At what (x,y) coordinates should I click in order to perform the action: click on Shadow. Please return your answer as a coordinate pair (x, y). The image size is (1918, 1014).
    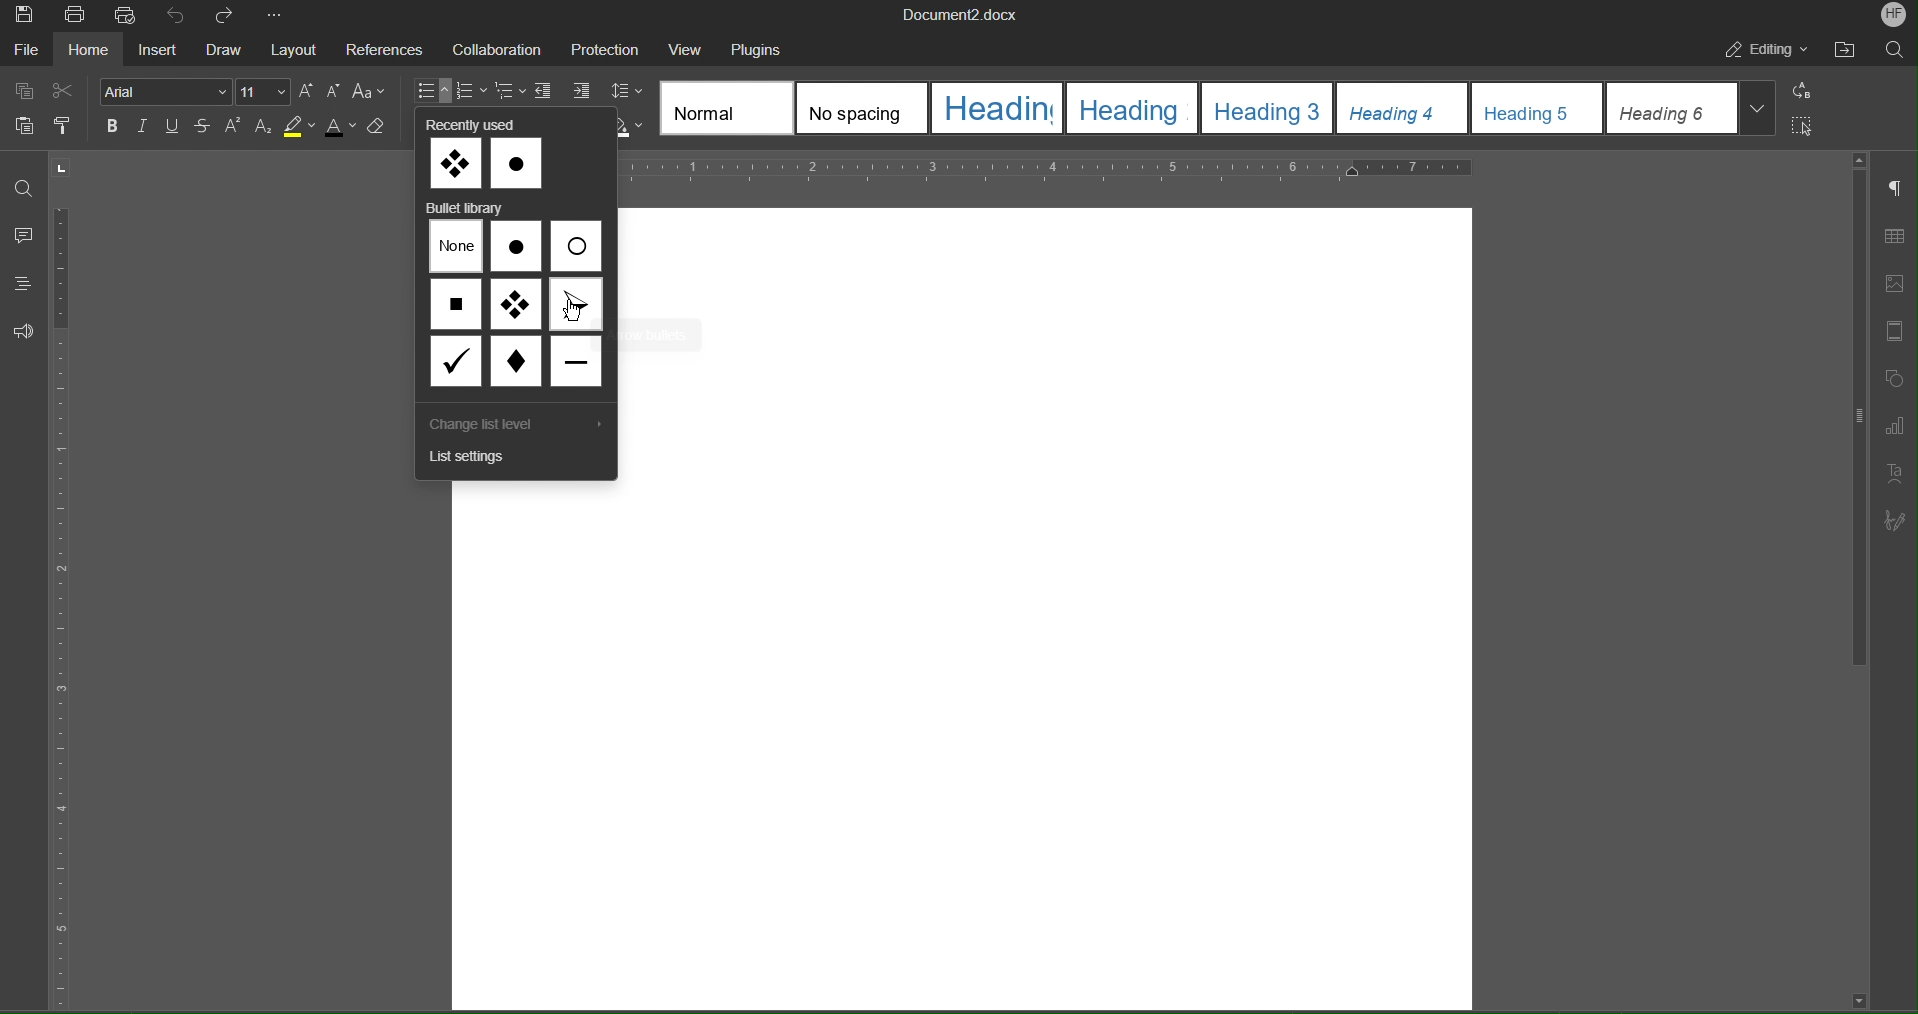
    Looking at the image, I should click on (634, 122).